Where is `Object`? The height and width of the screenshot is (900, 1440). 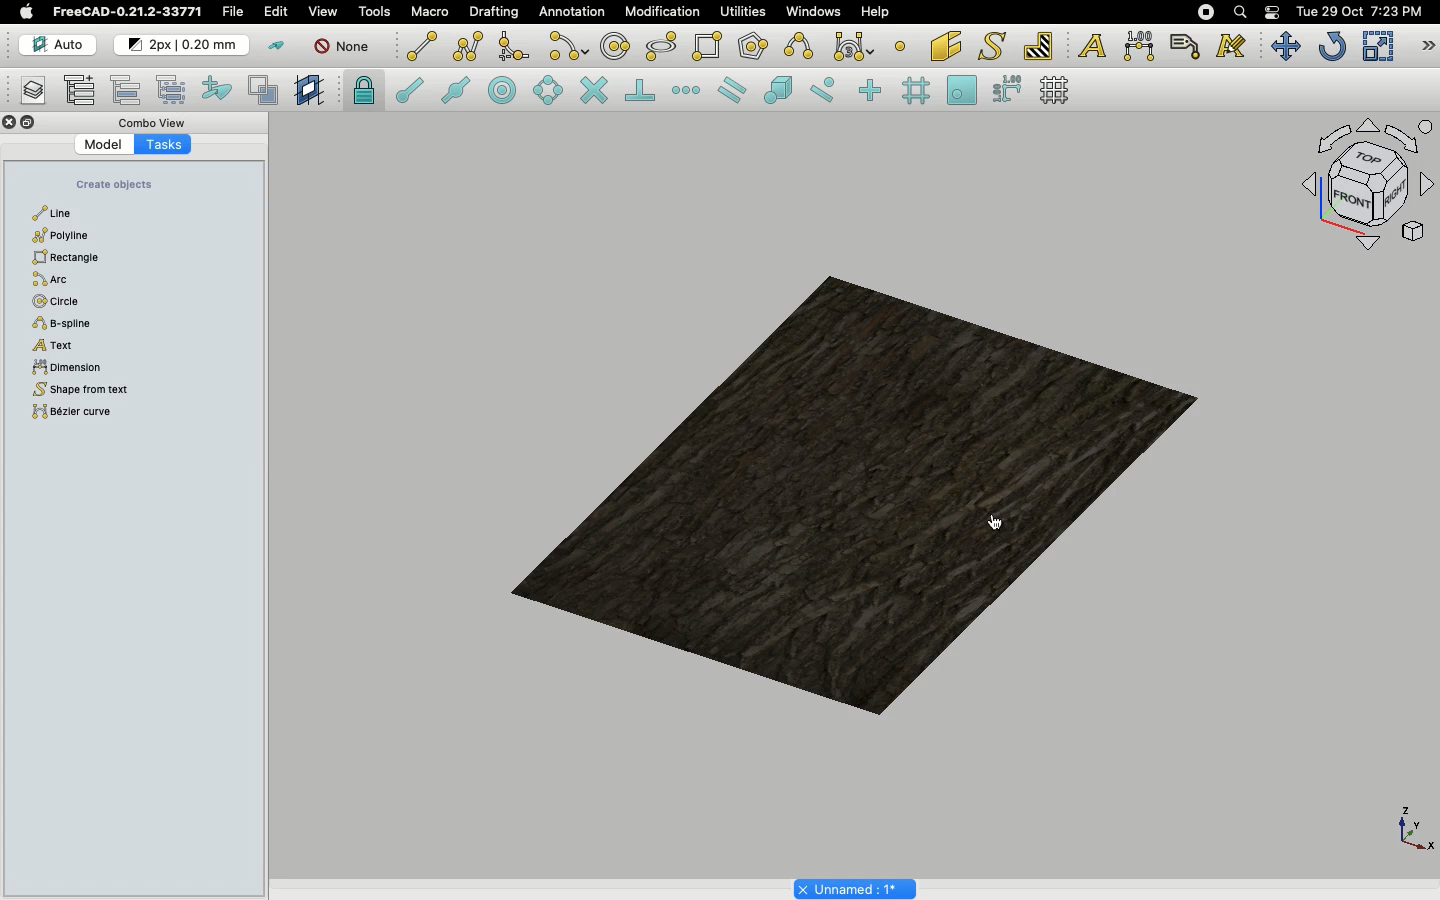
Object is located at coordinates (863, 469).